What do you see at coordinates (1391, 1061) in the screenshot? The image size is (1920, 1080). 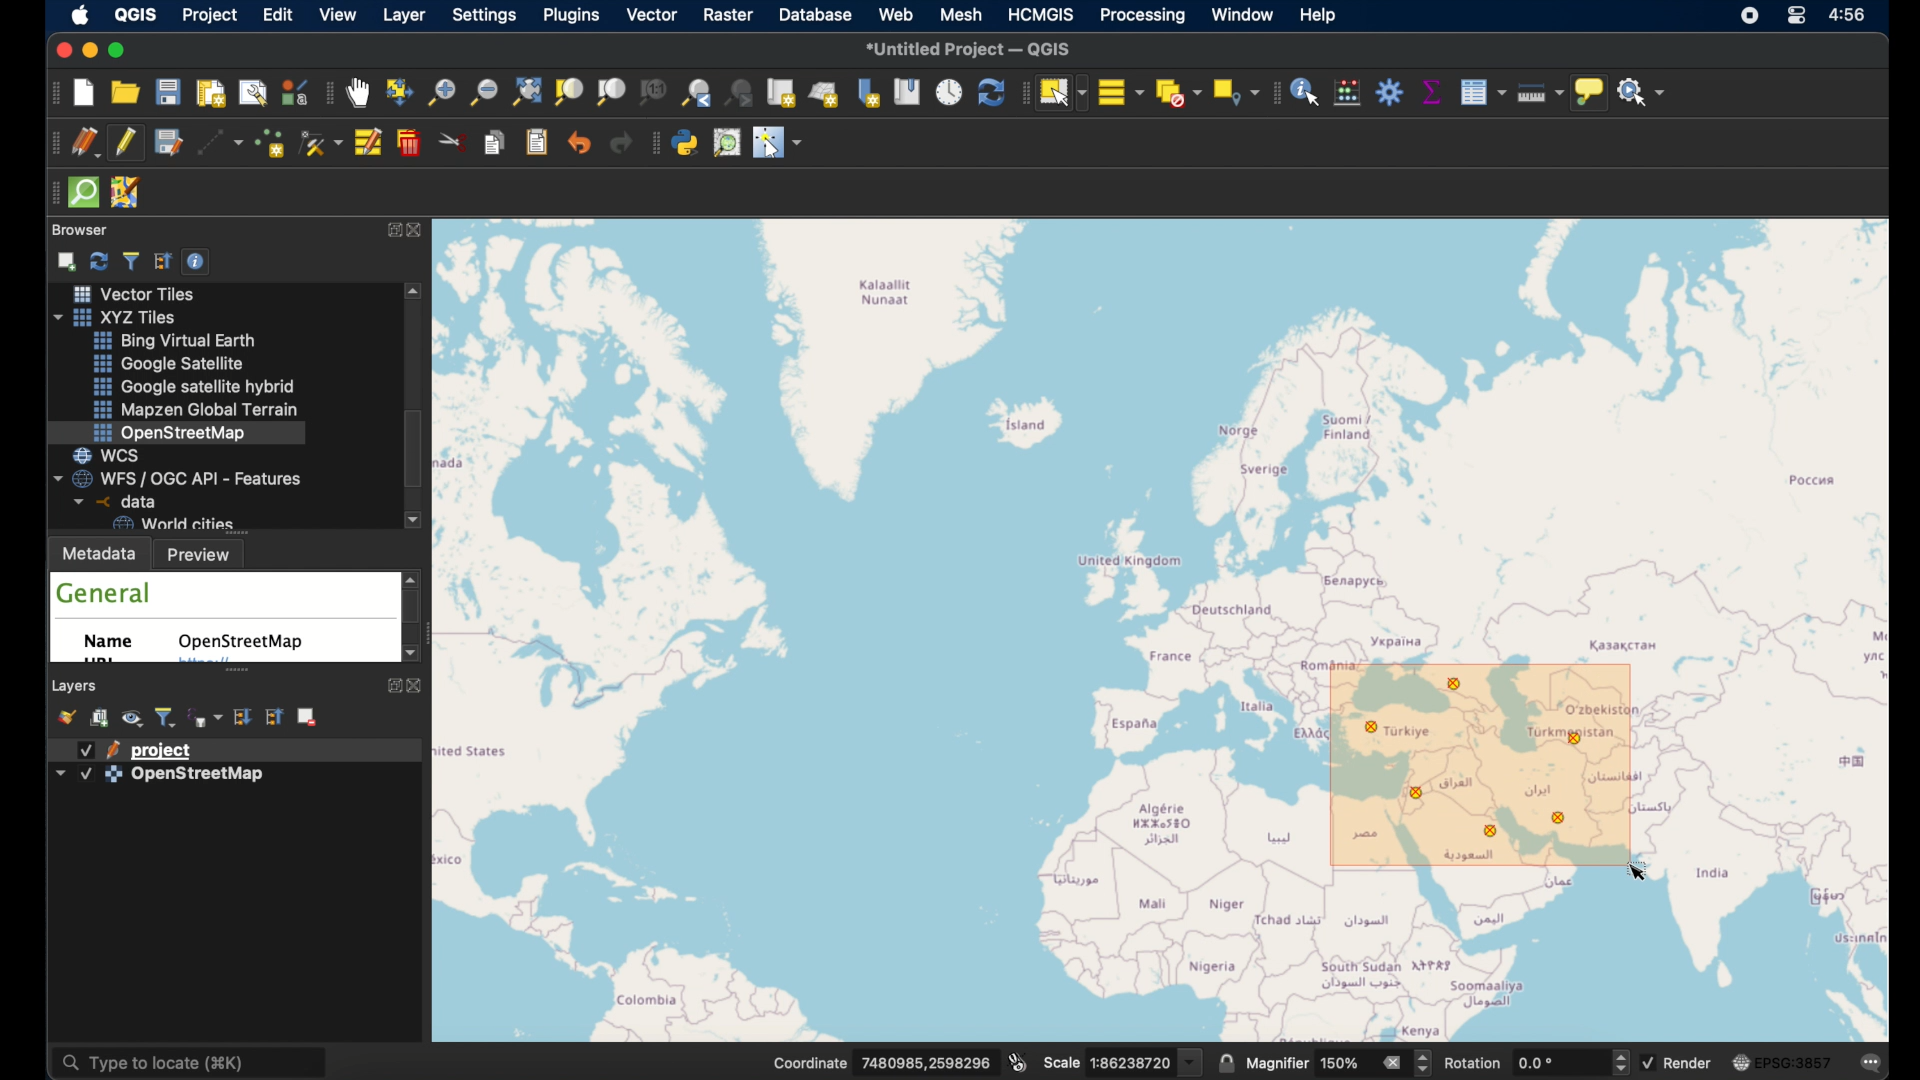 I see `clear value` at bounding box center [1391, 1061].